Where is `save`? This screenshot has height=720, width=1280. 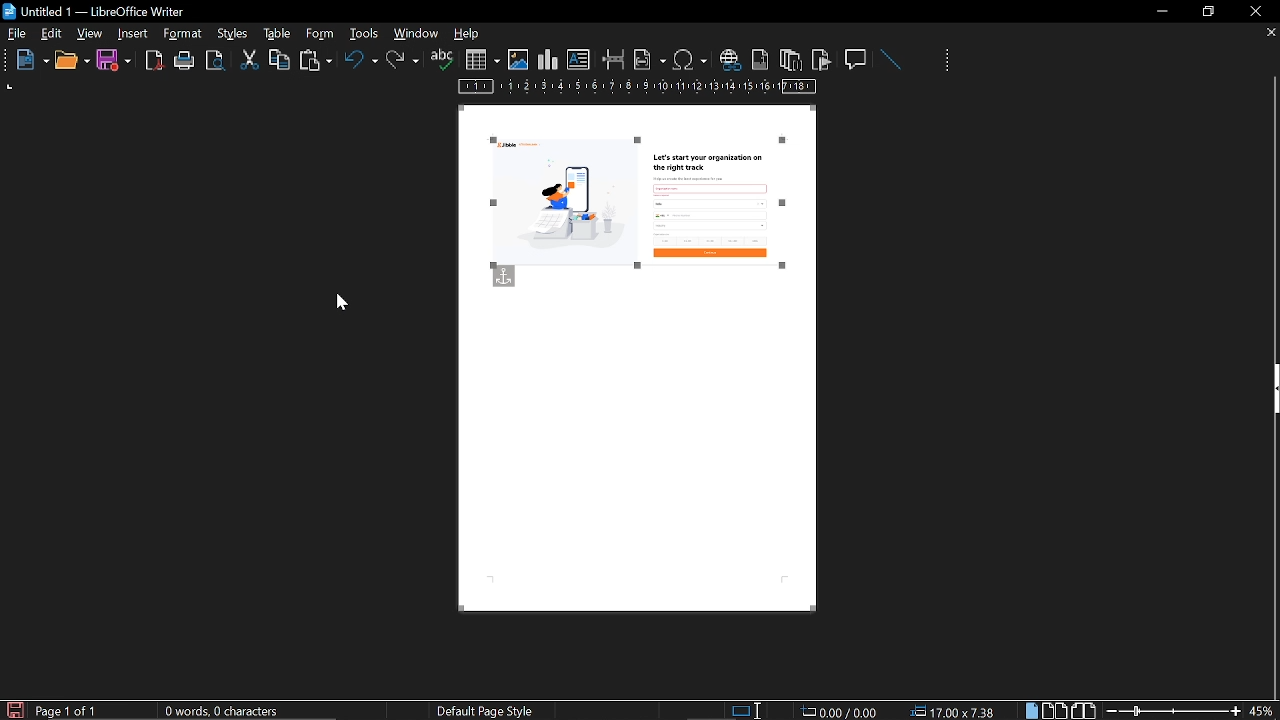
save is located at coordinates (14, 709).